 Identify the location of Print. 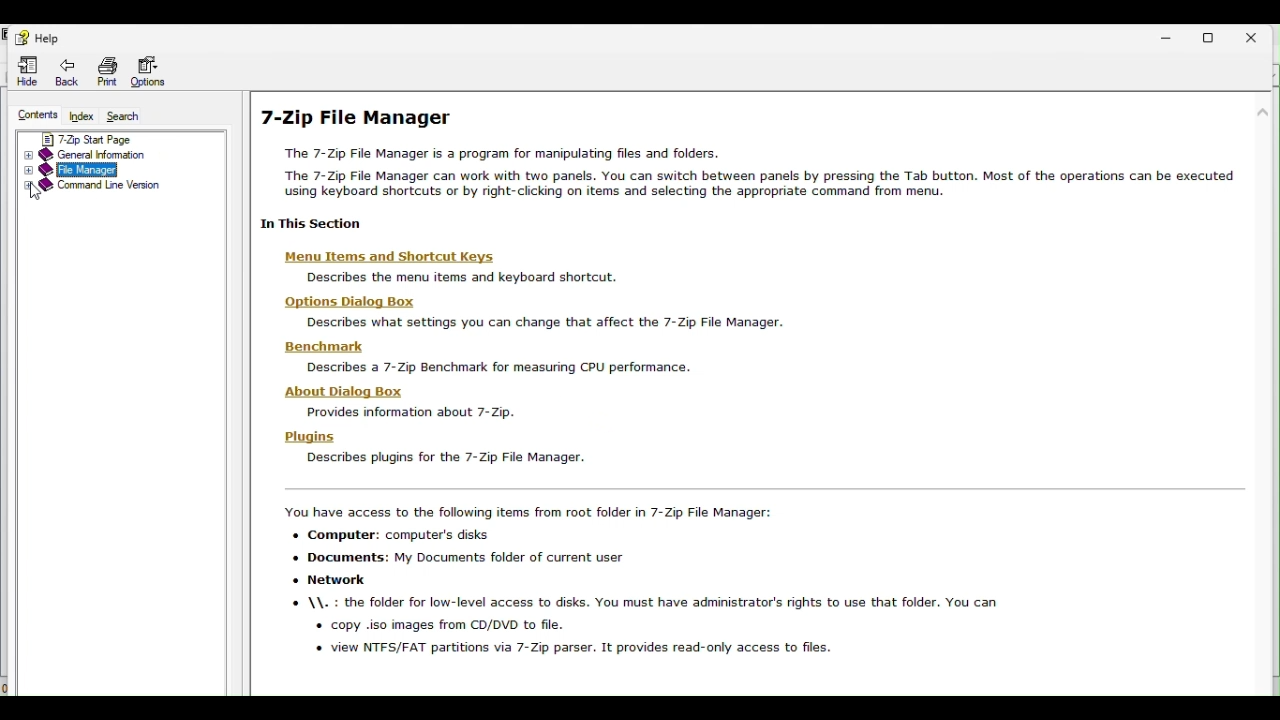
(108, 73).